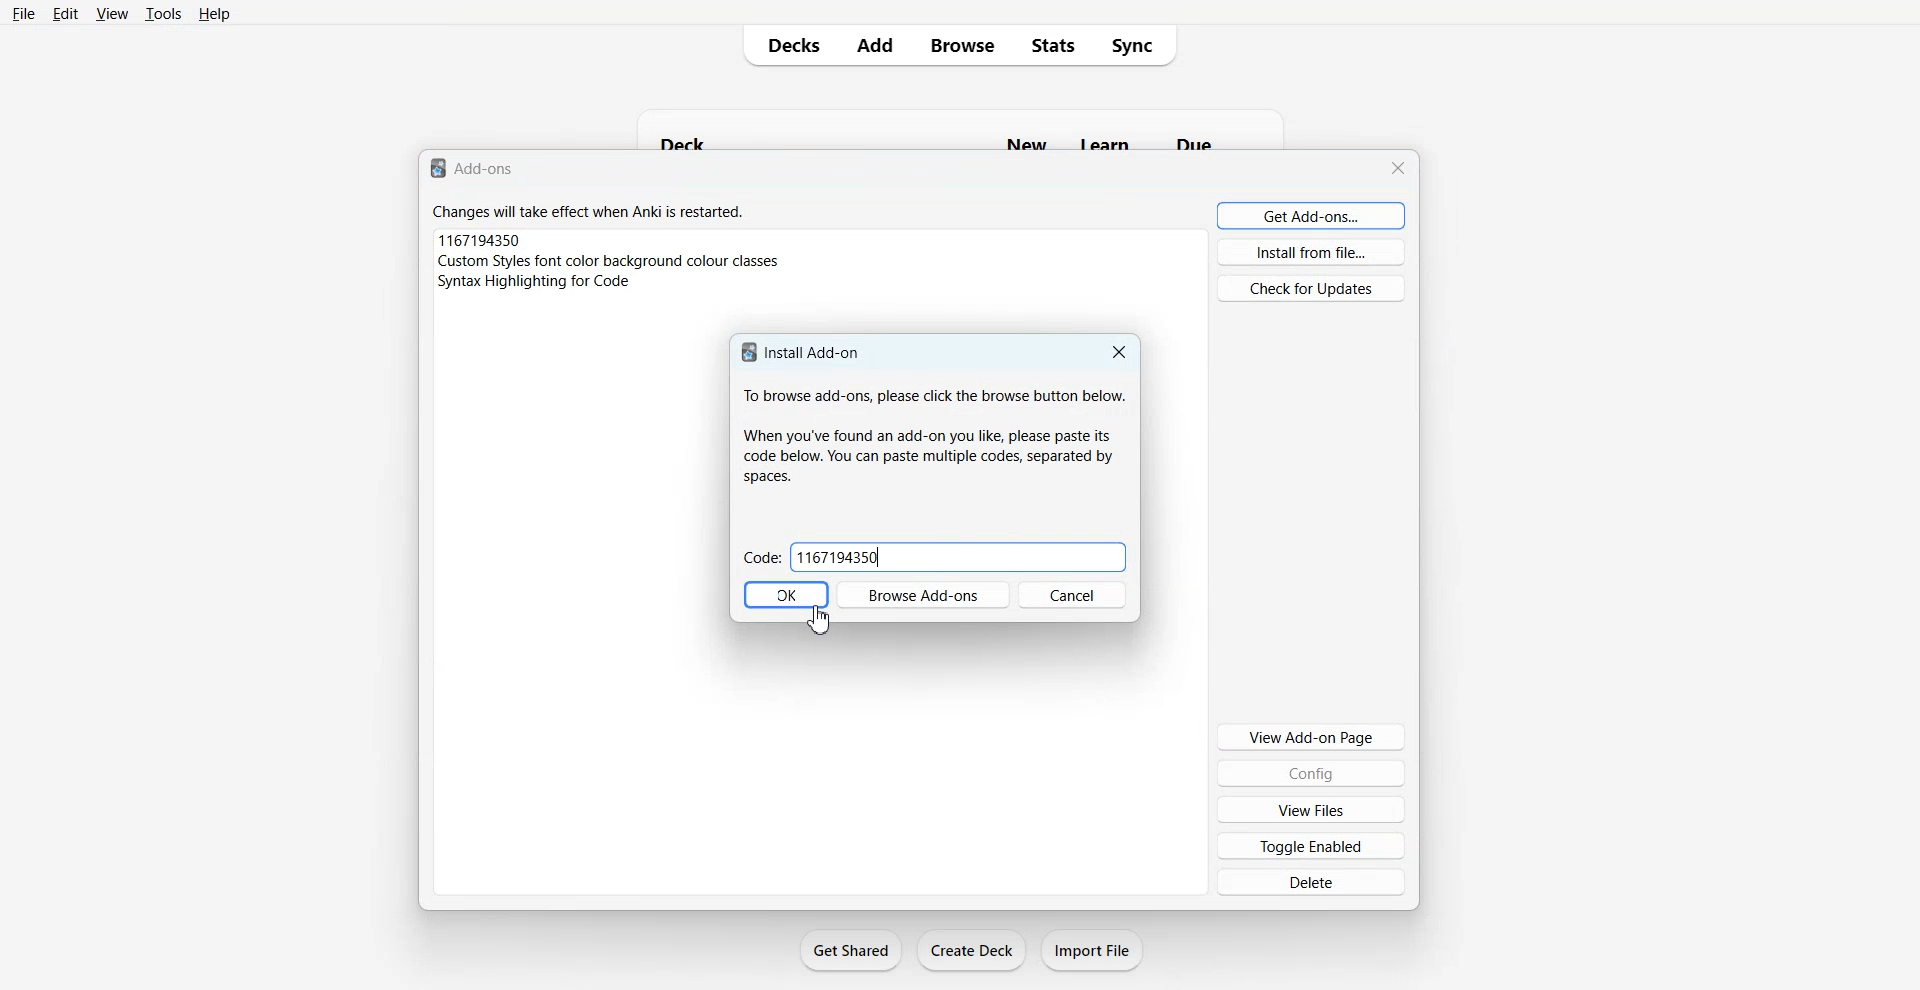 This screenshot has width=1920, height=990. Describe the element at coordinates (1397, 165) in the screenshot. I see `Close` at that location.